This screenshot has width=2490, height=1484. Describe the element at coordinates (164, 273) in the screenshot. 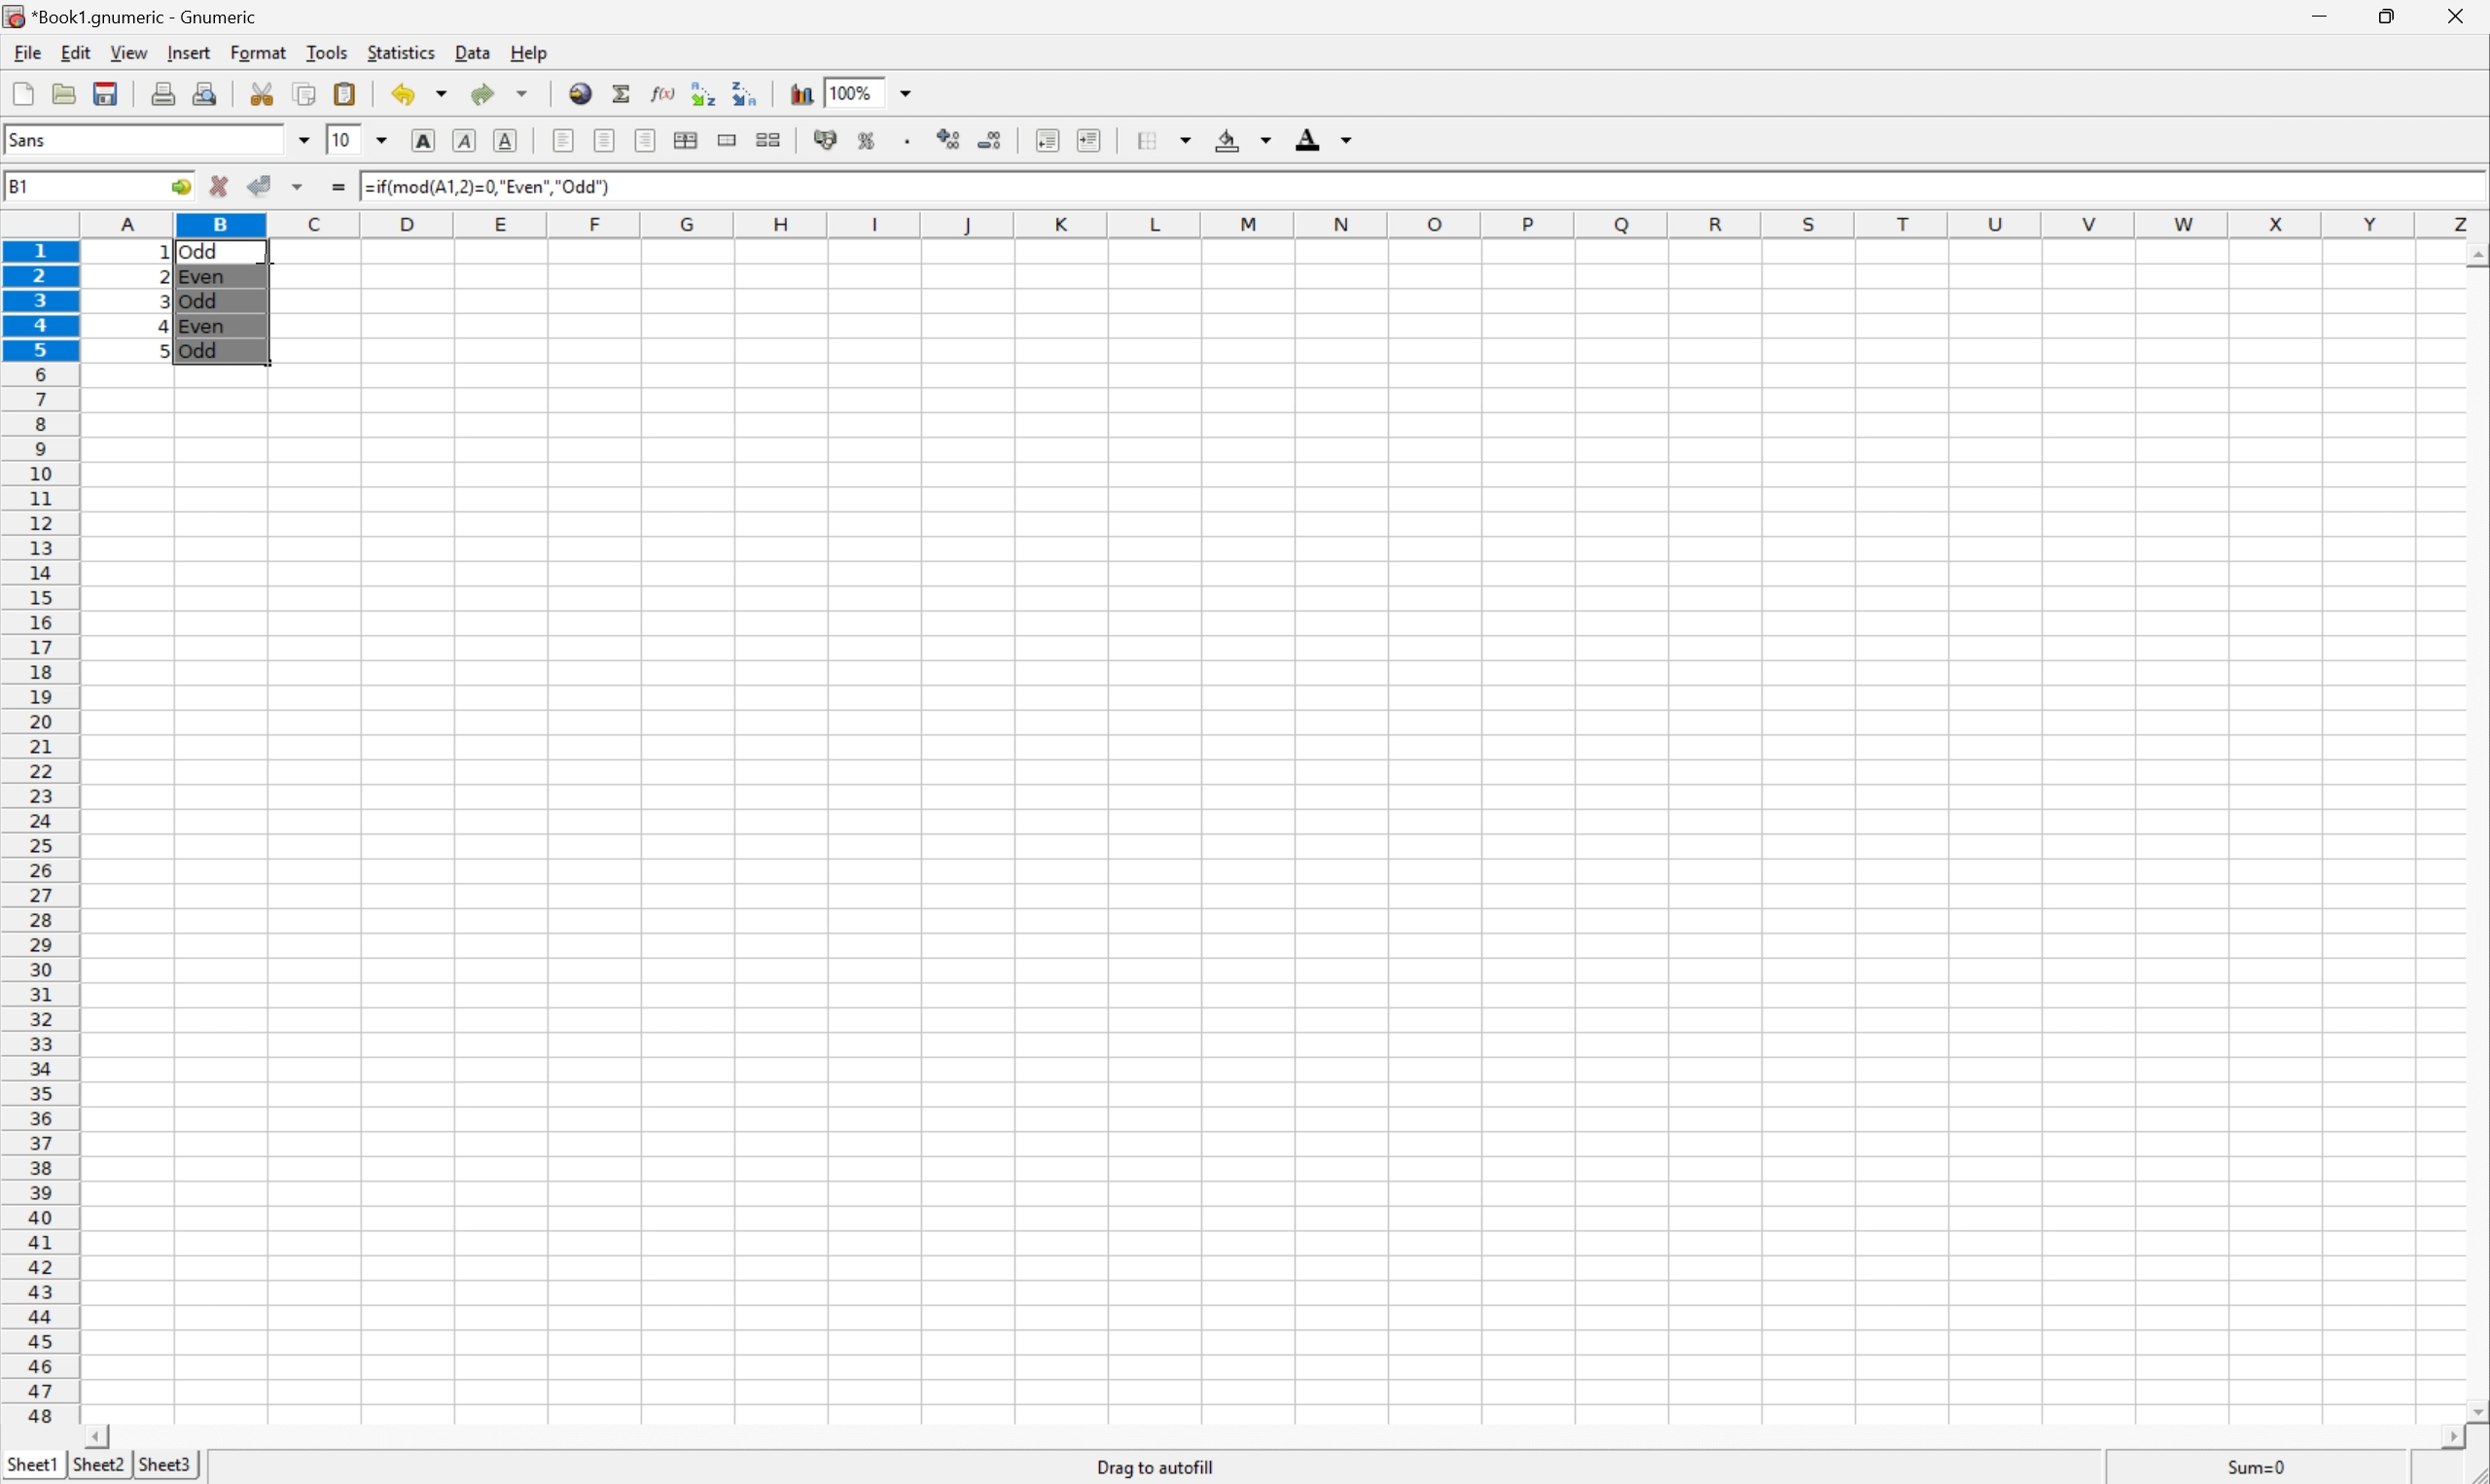

I see `2` at that location.